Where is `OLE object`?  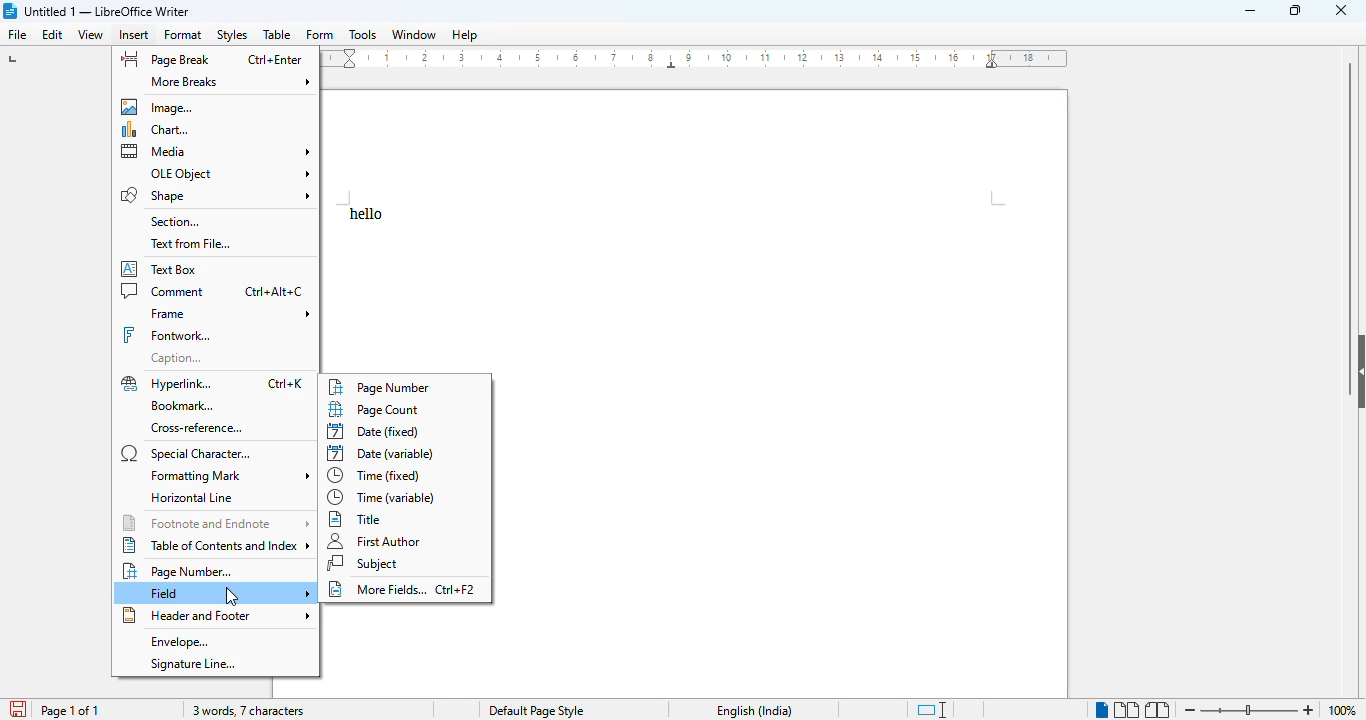
OLE object is located at coordinates (229, 173).